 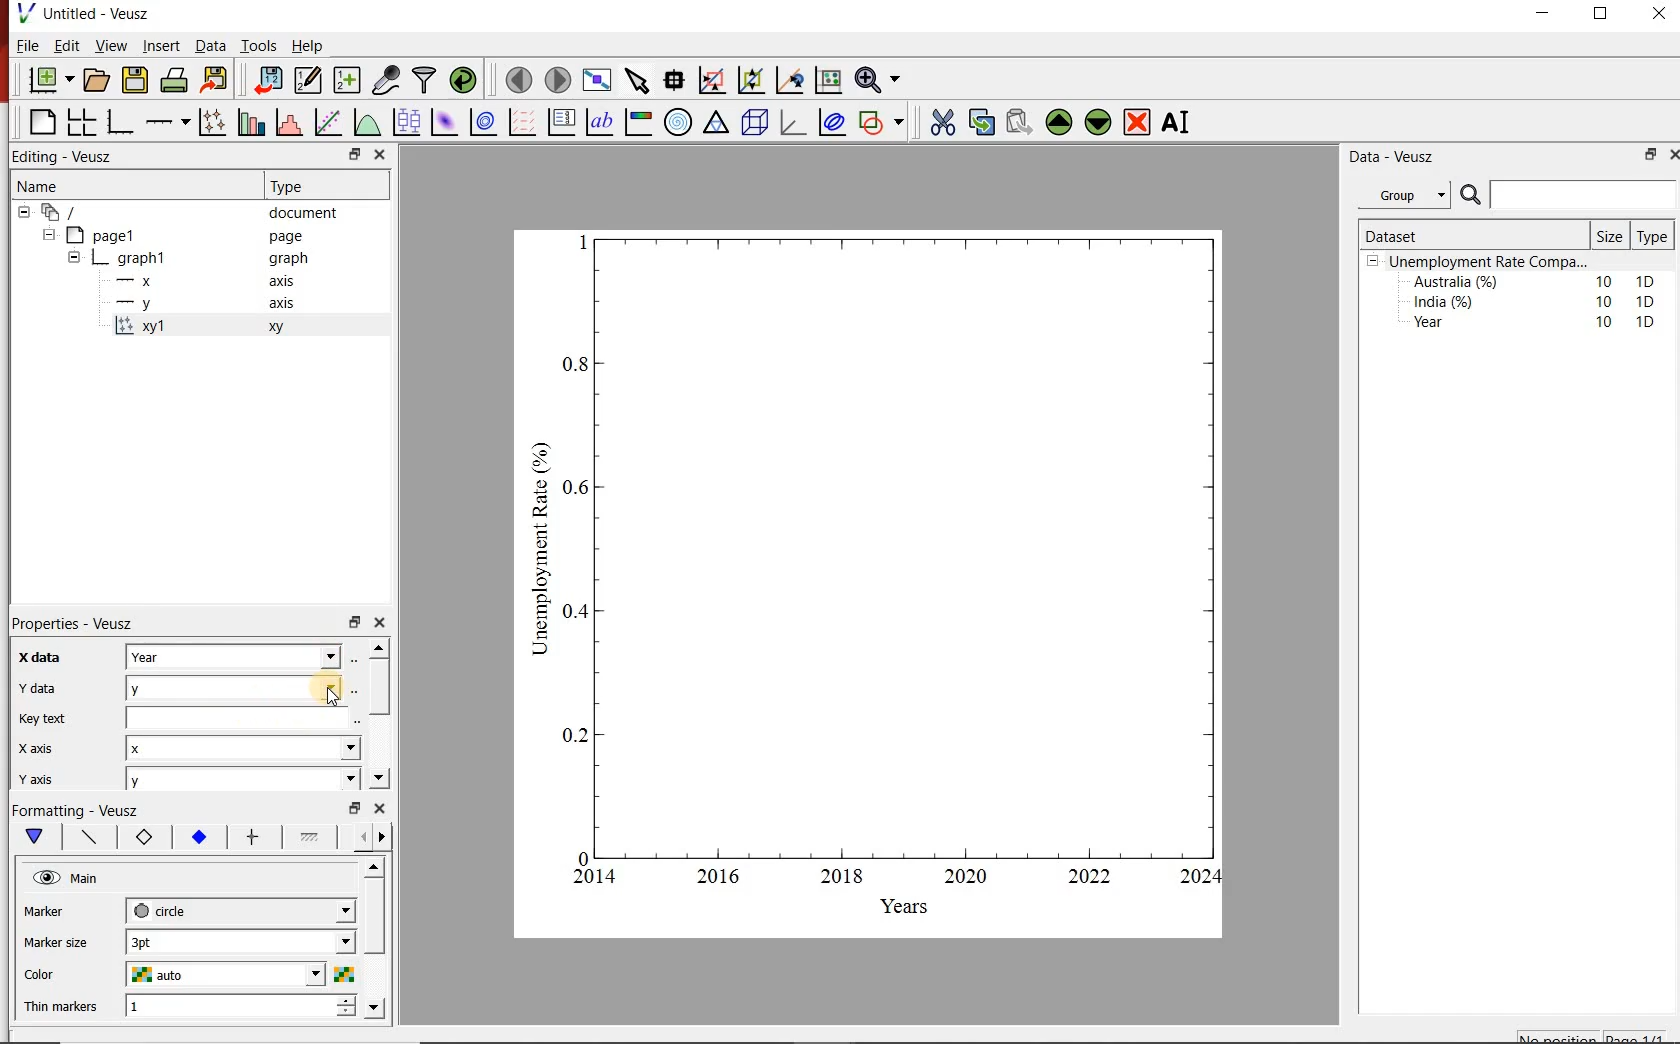 What do you see at coordinates (752, 78) in the screenshot?
I see `click to zoom out graph axes` at bounding box center [752, 78].